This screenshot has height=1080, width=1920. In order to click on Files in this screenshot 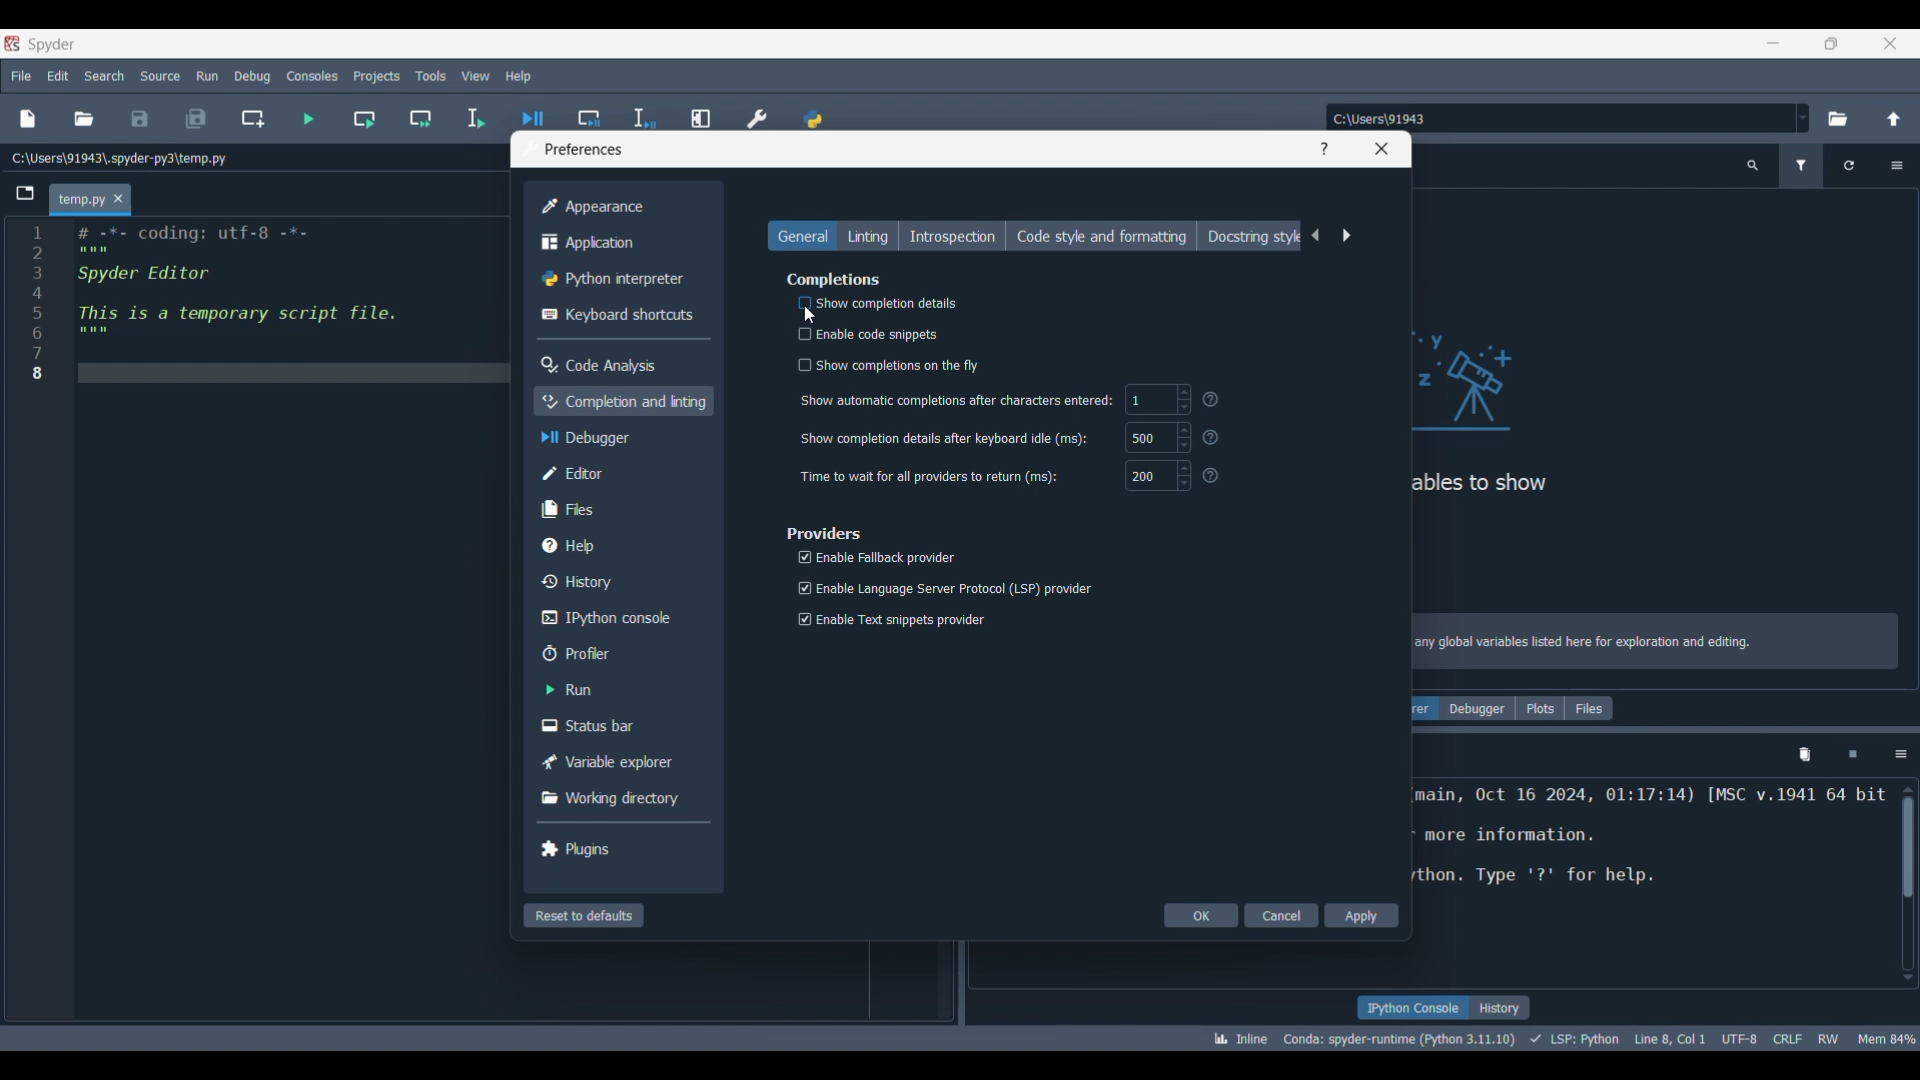, I will do `click(1589, 708)`.